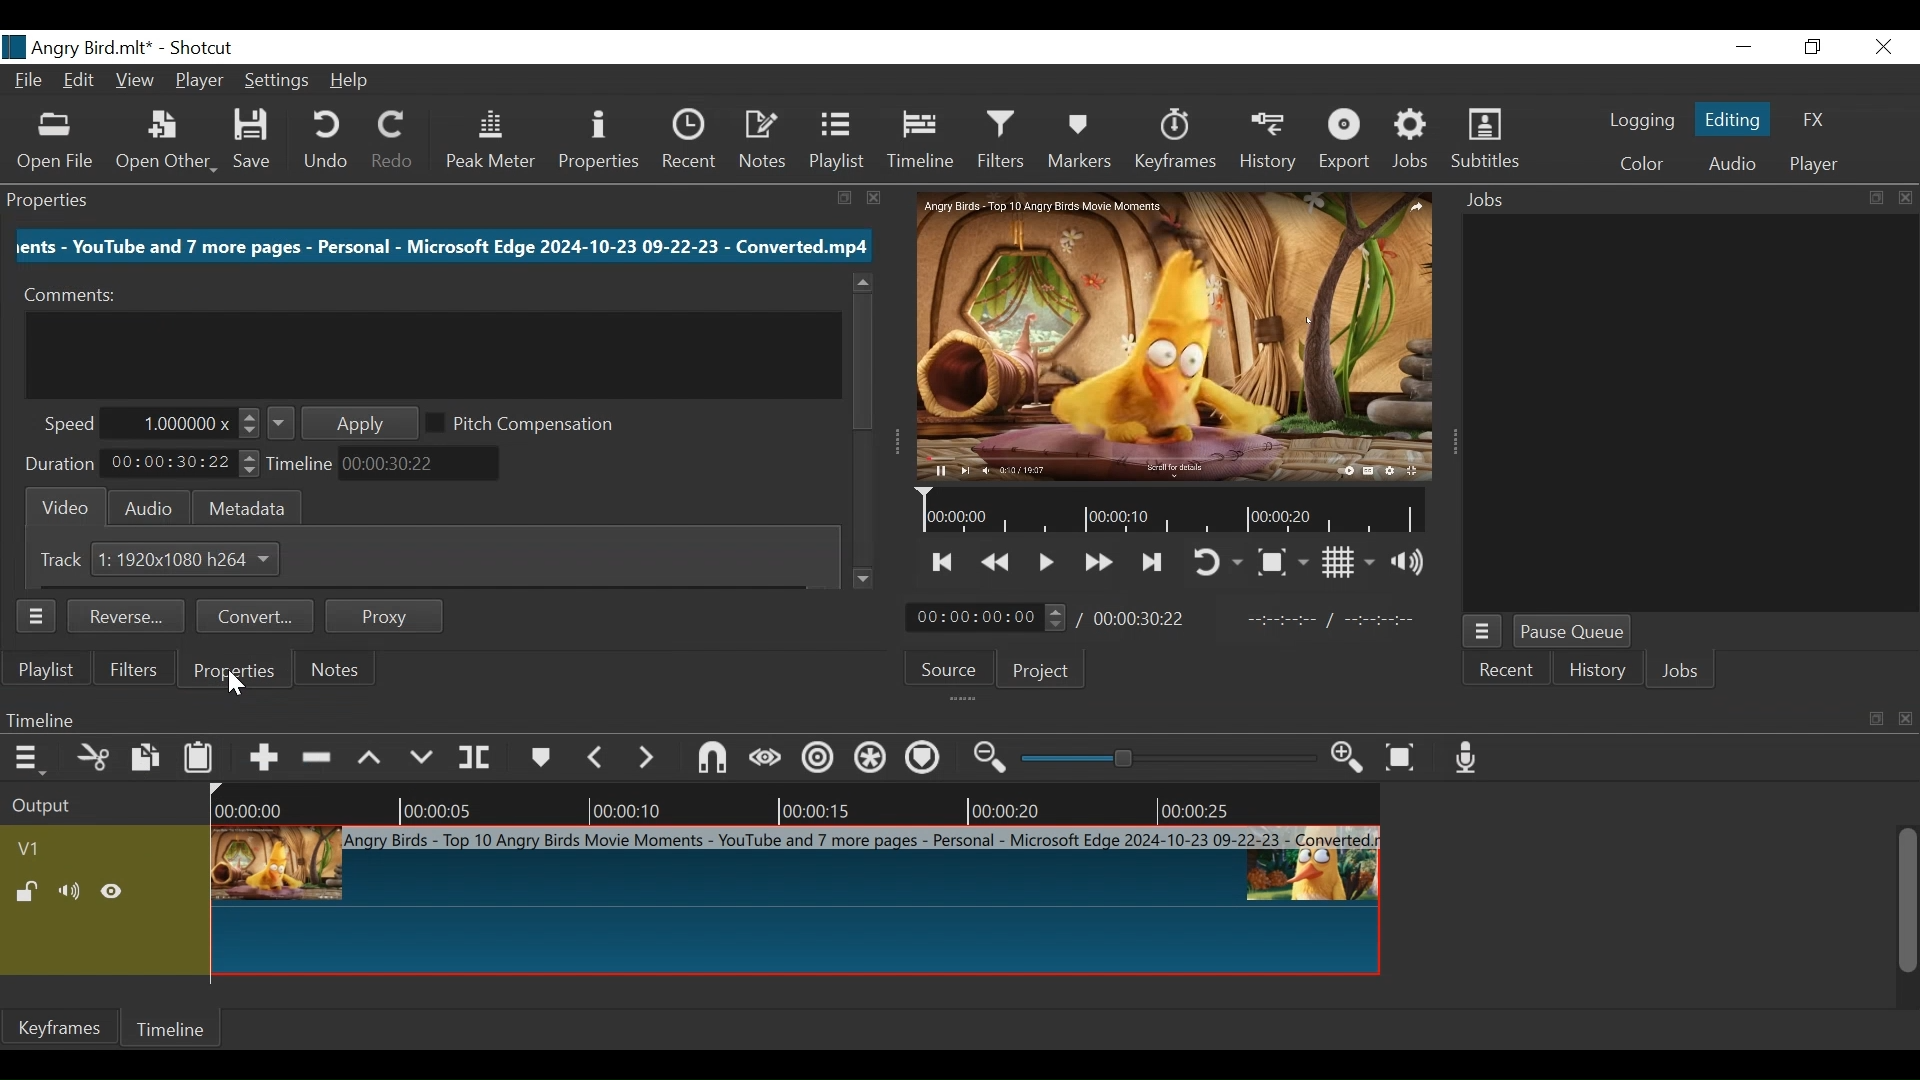 Image resolution: width=1920 pixels, height=1080 pixels. What do you see at coordinates (1005, 142) in the screenshot?
I see `Filters` at bounding box center [1005, 142].